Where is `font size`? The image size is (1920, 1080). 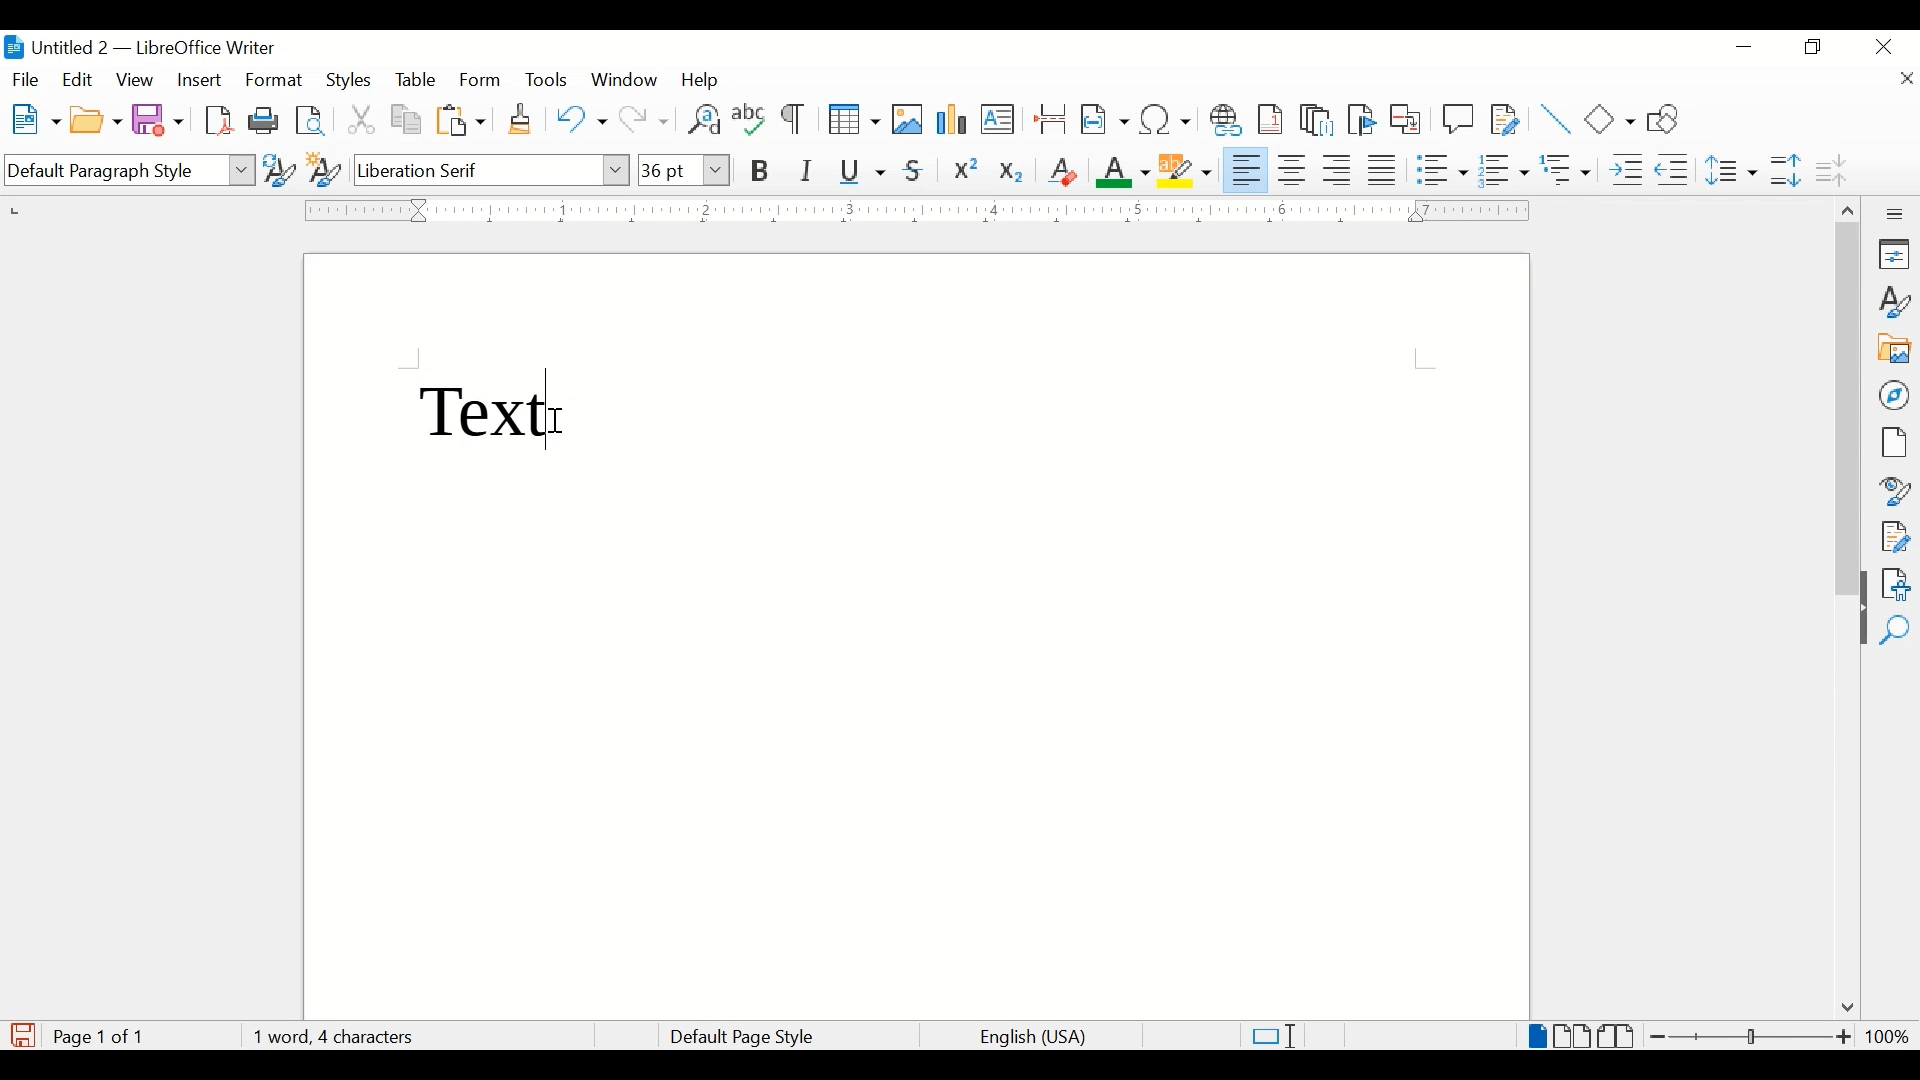 font size is located at coordinates (683, 169).